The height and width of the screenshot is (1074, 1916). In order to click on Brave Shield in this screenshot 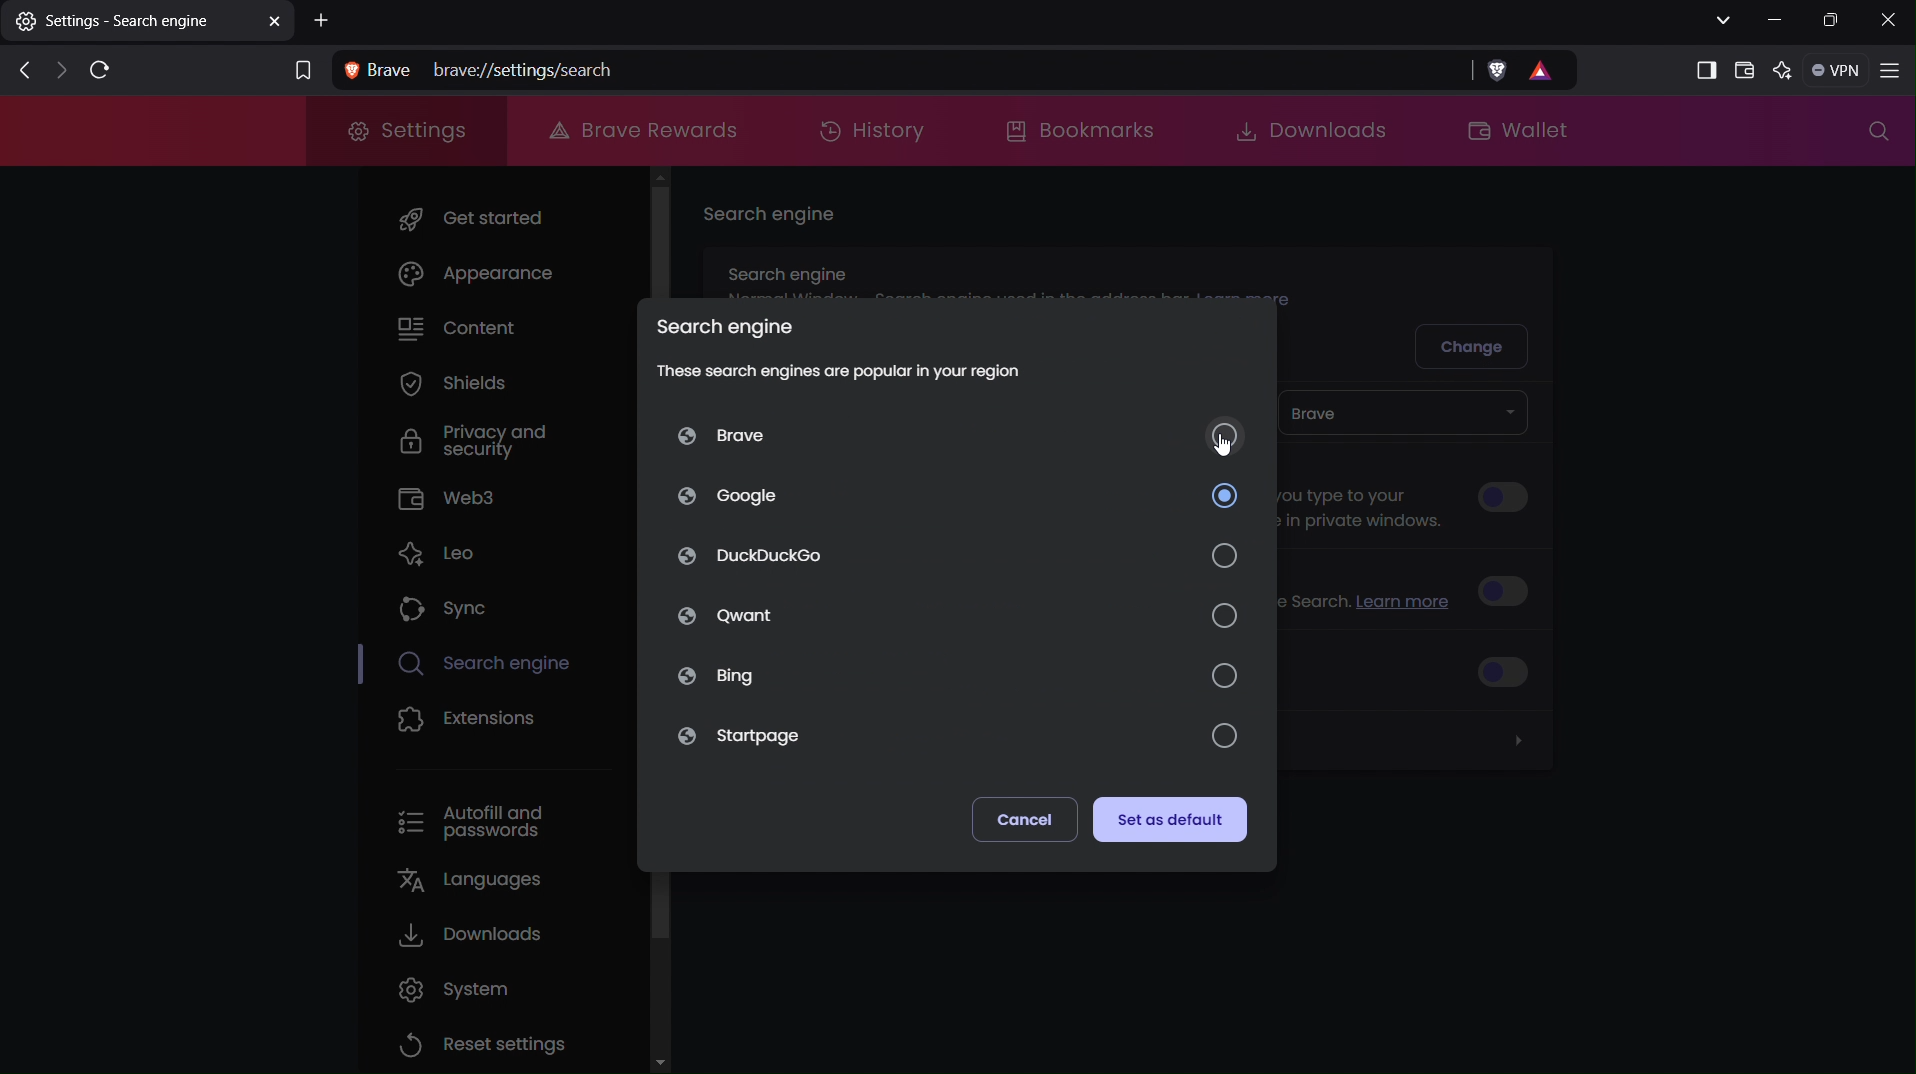, I will do `click(1496, 71)`.